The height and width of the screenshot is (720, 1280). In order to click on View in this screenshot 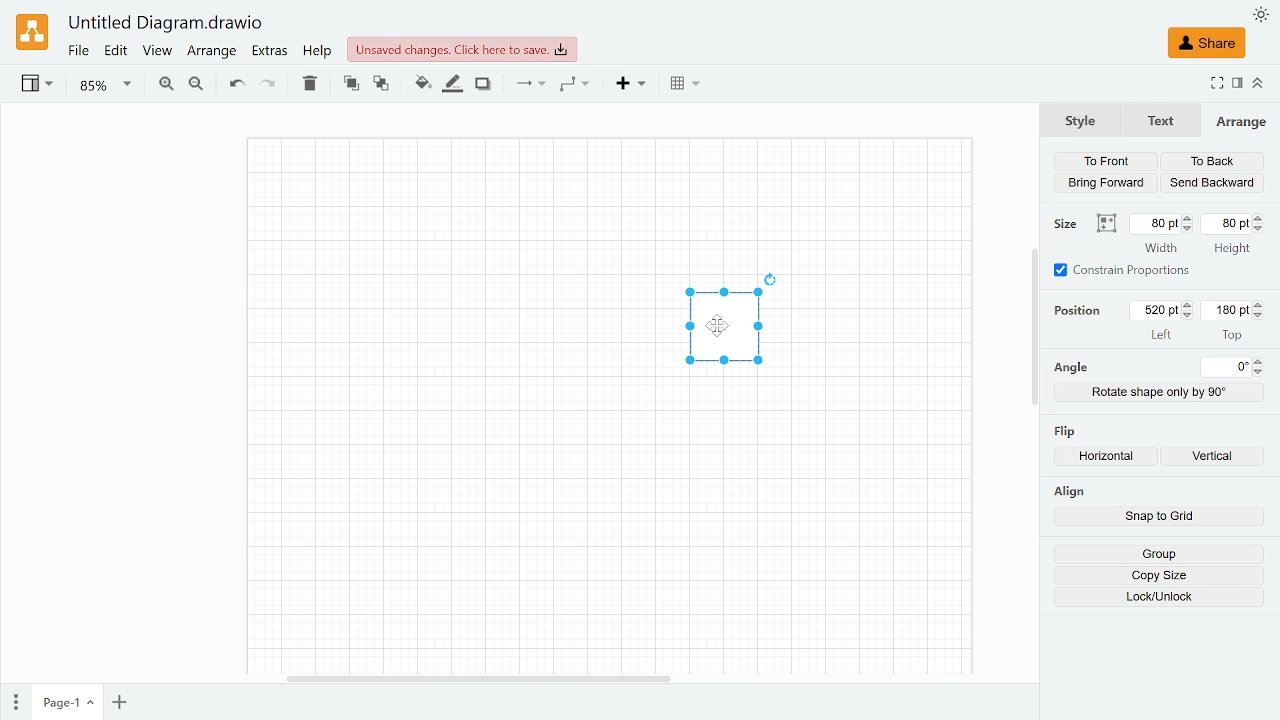, I will do `click(156, 52)`.